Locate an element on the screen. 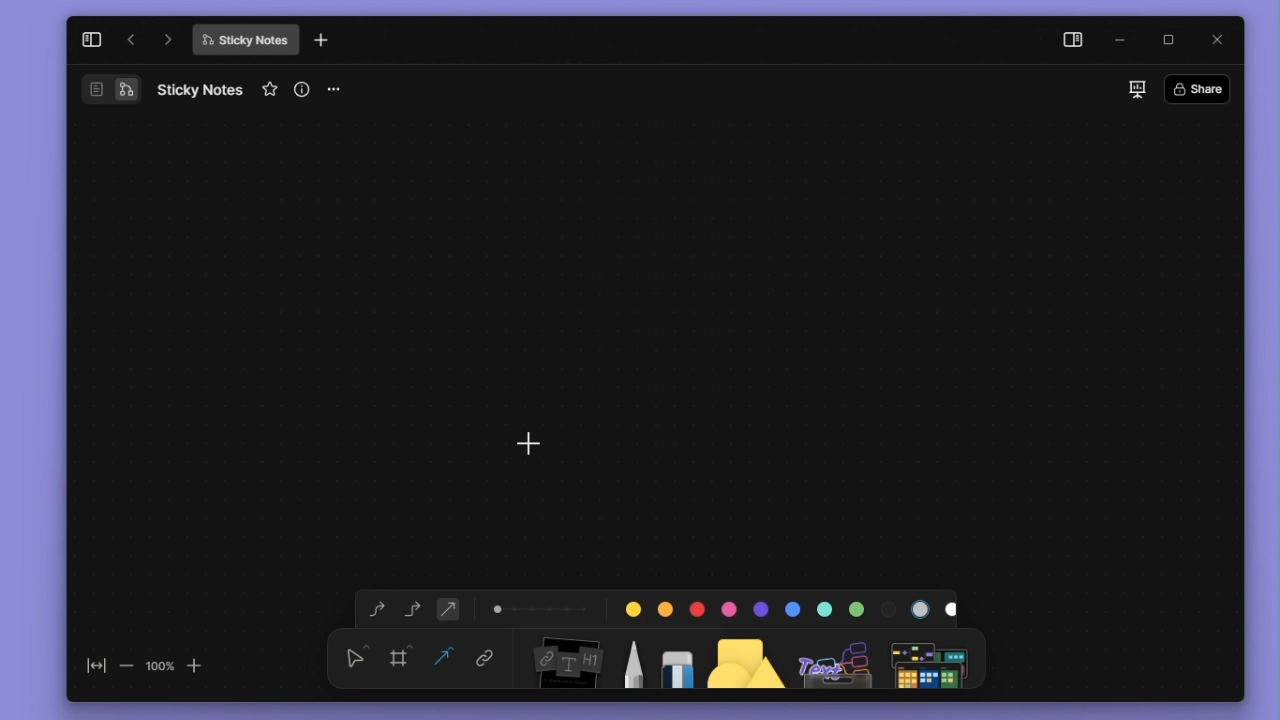  side panel is located at coordinates (1069, 42).